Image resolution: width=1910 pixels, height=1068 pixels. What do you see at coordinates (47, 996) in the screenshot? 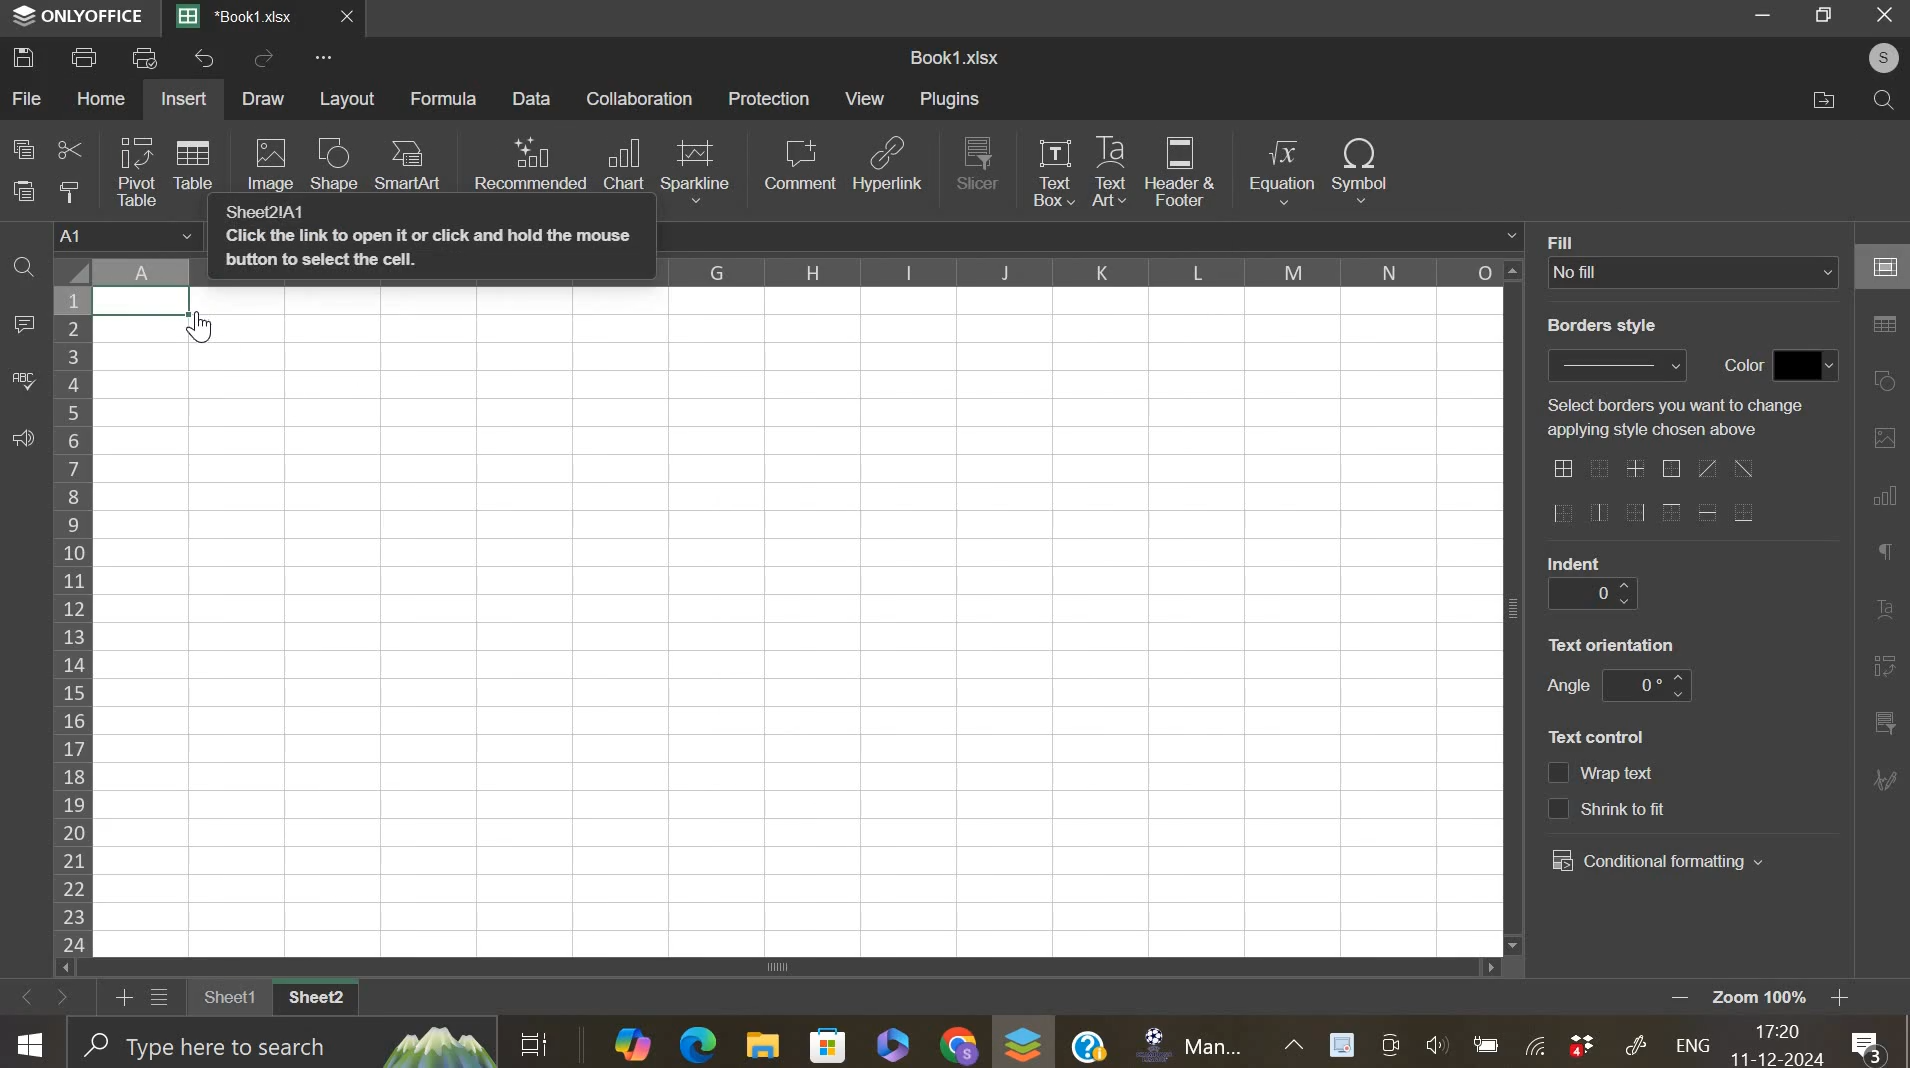
I see `move sheets` at bounding box center [47, 996].